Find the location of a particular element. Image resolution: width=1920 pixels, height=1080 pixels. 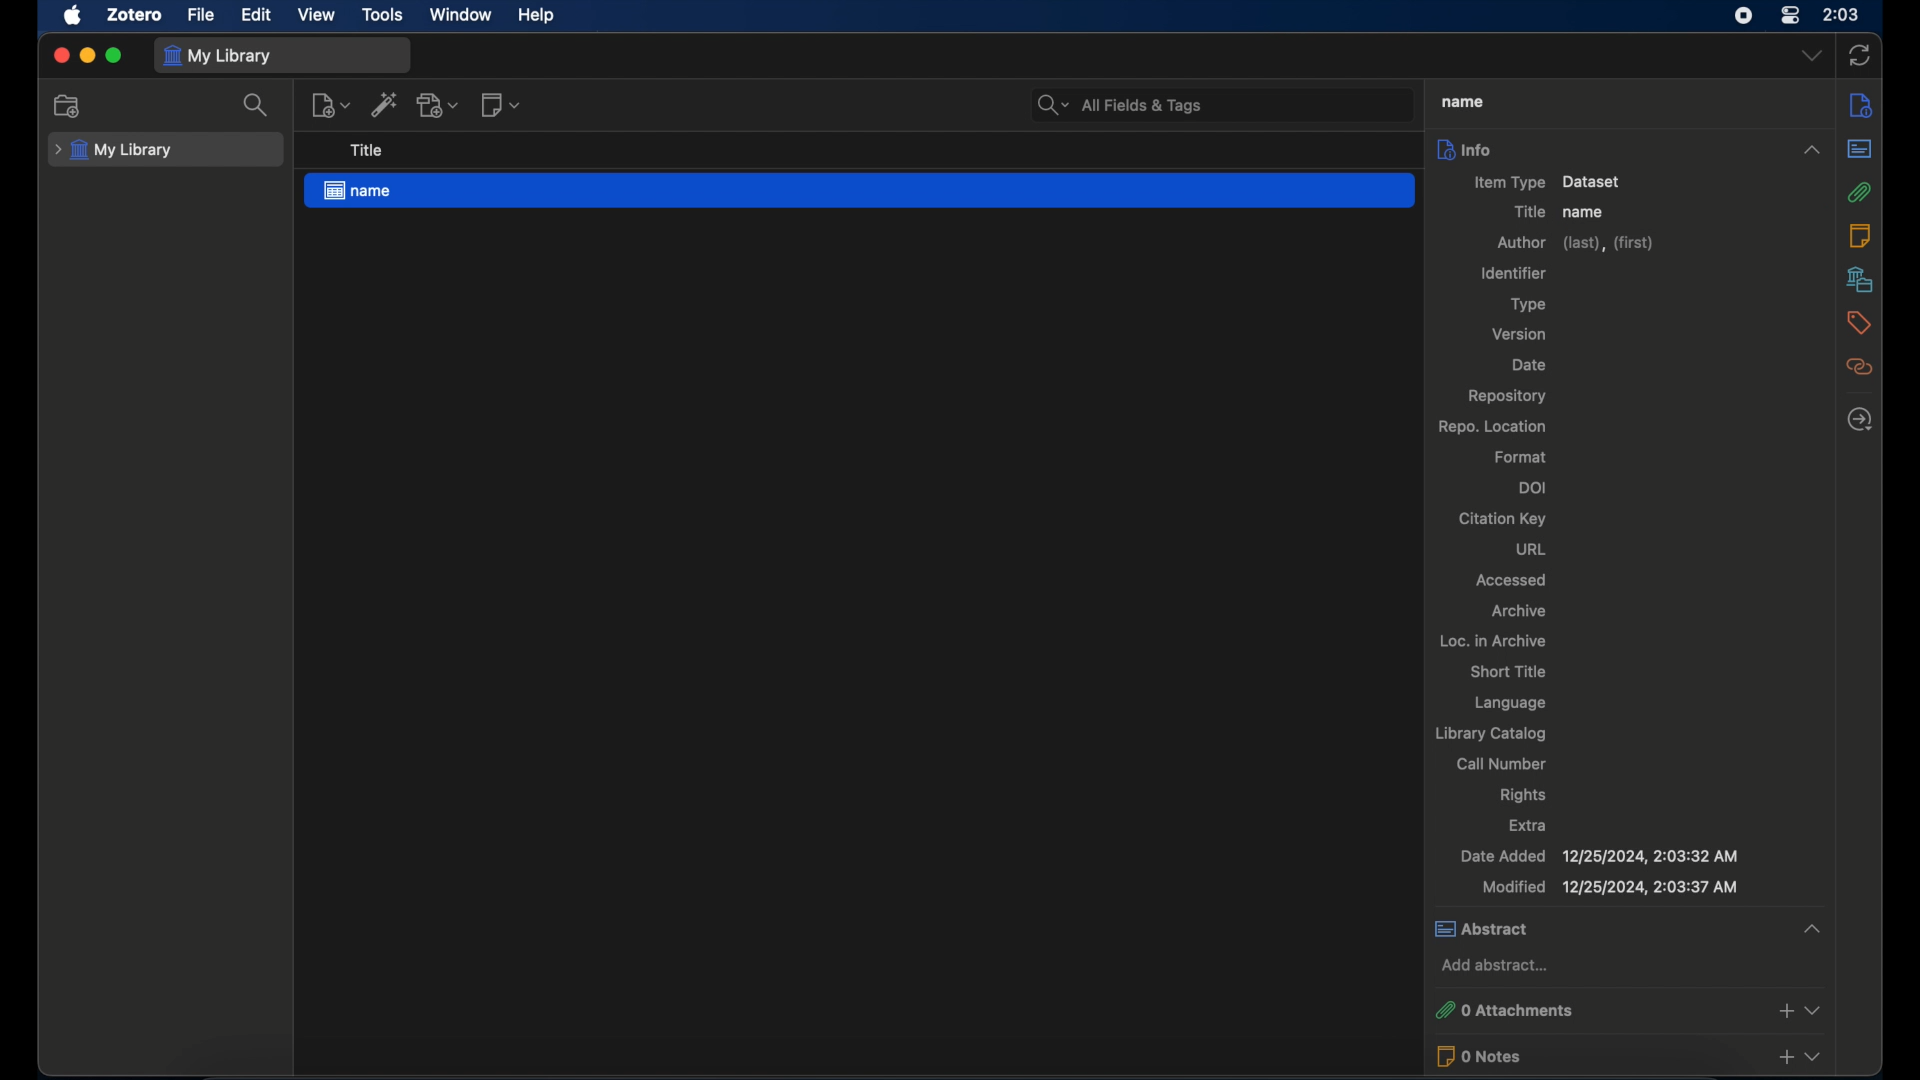

new notes is located at coordinates (502, 105).